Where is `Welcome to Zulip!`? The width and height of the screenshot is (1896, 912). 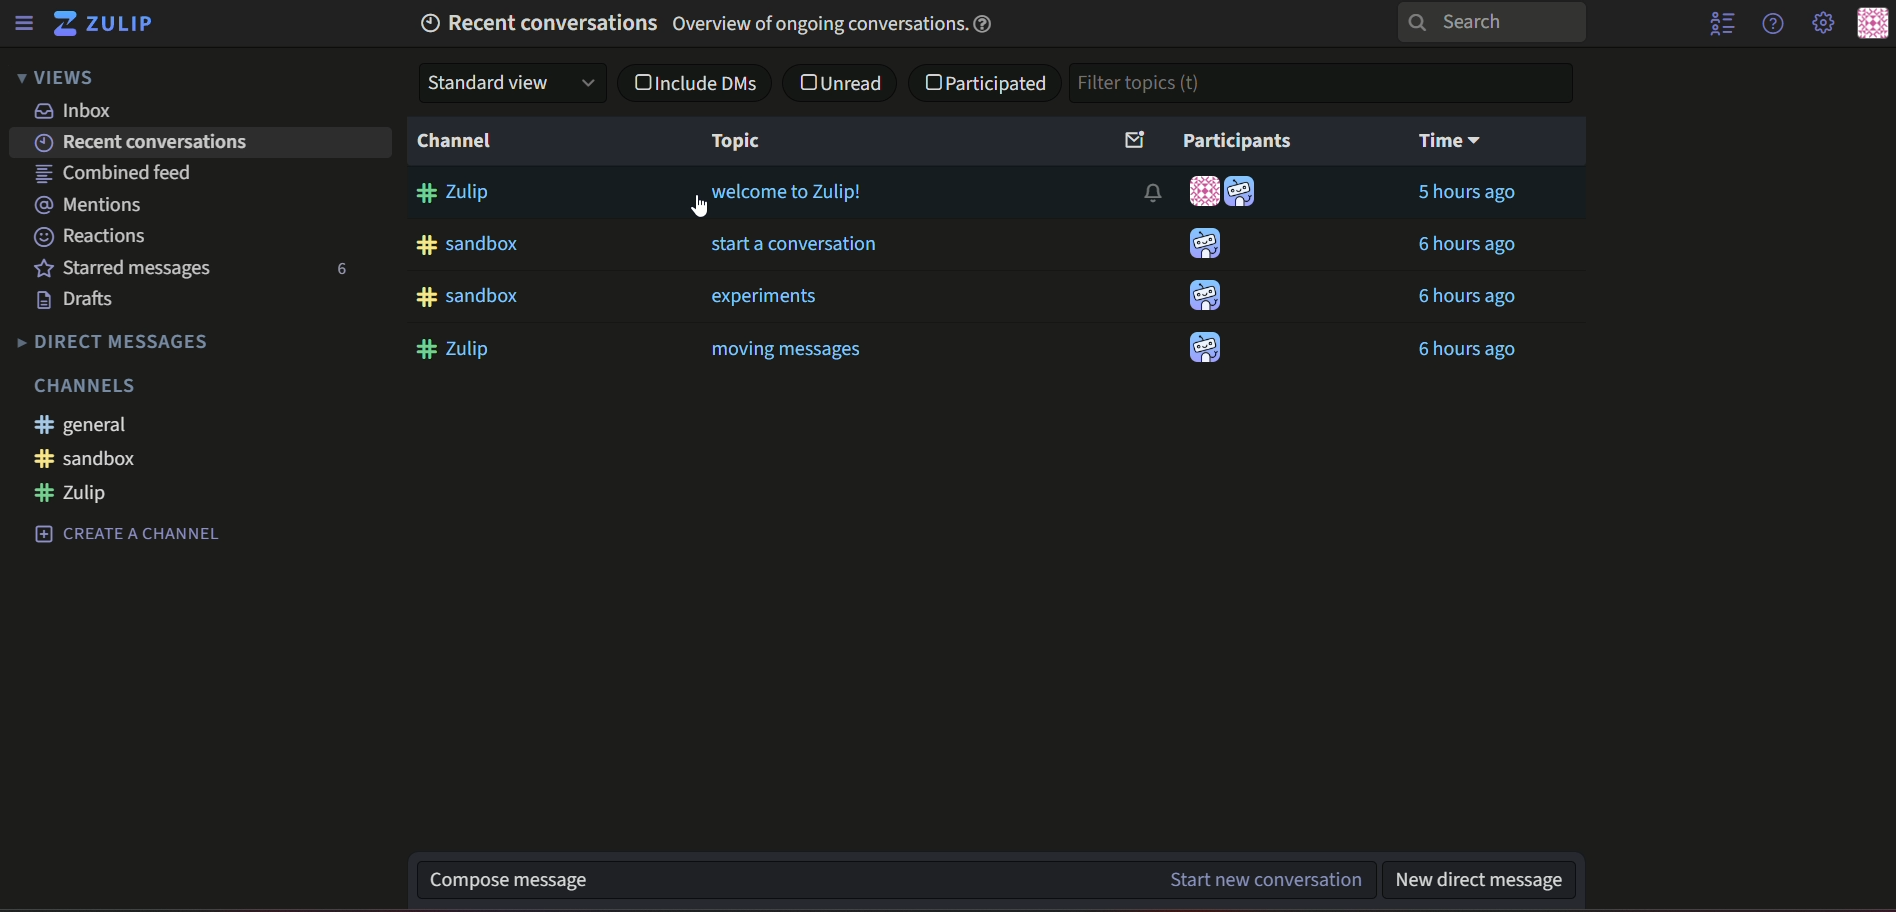
Welcome to Zulip! is located at coordinates (786, 194).